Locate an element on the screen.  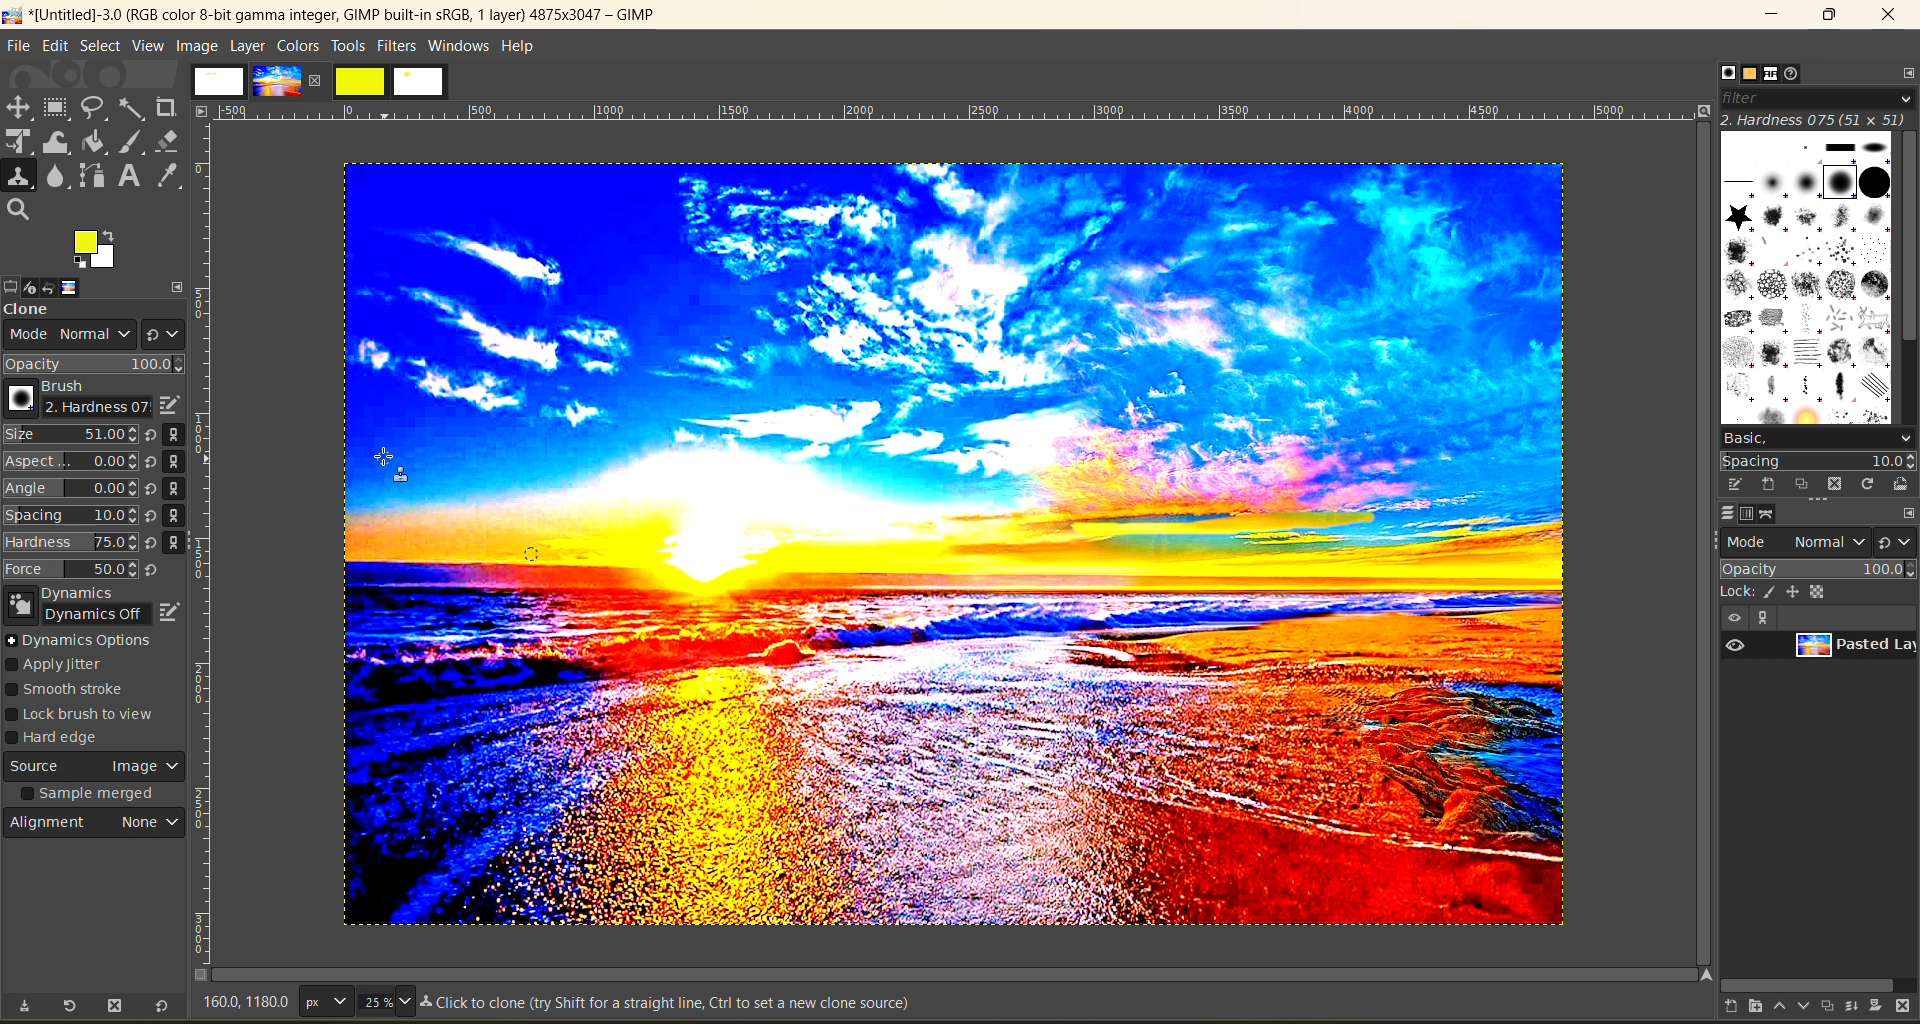
clone tool is located at coordinates (19, 177).